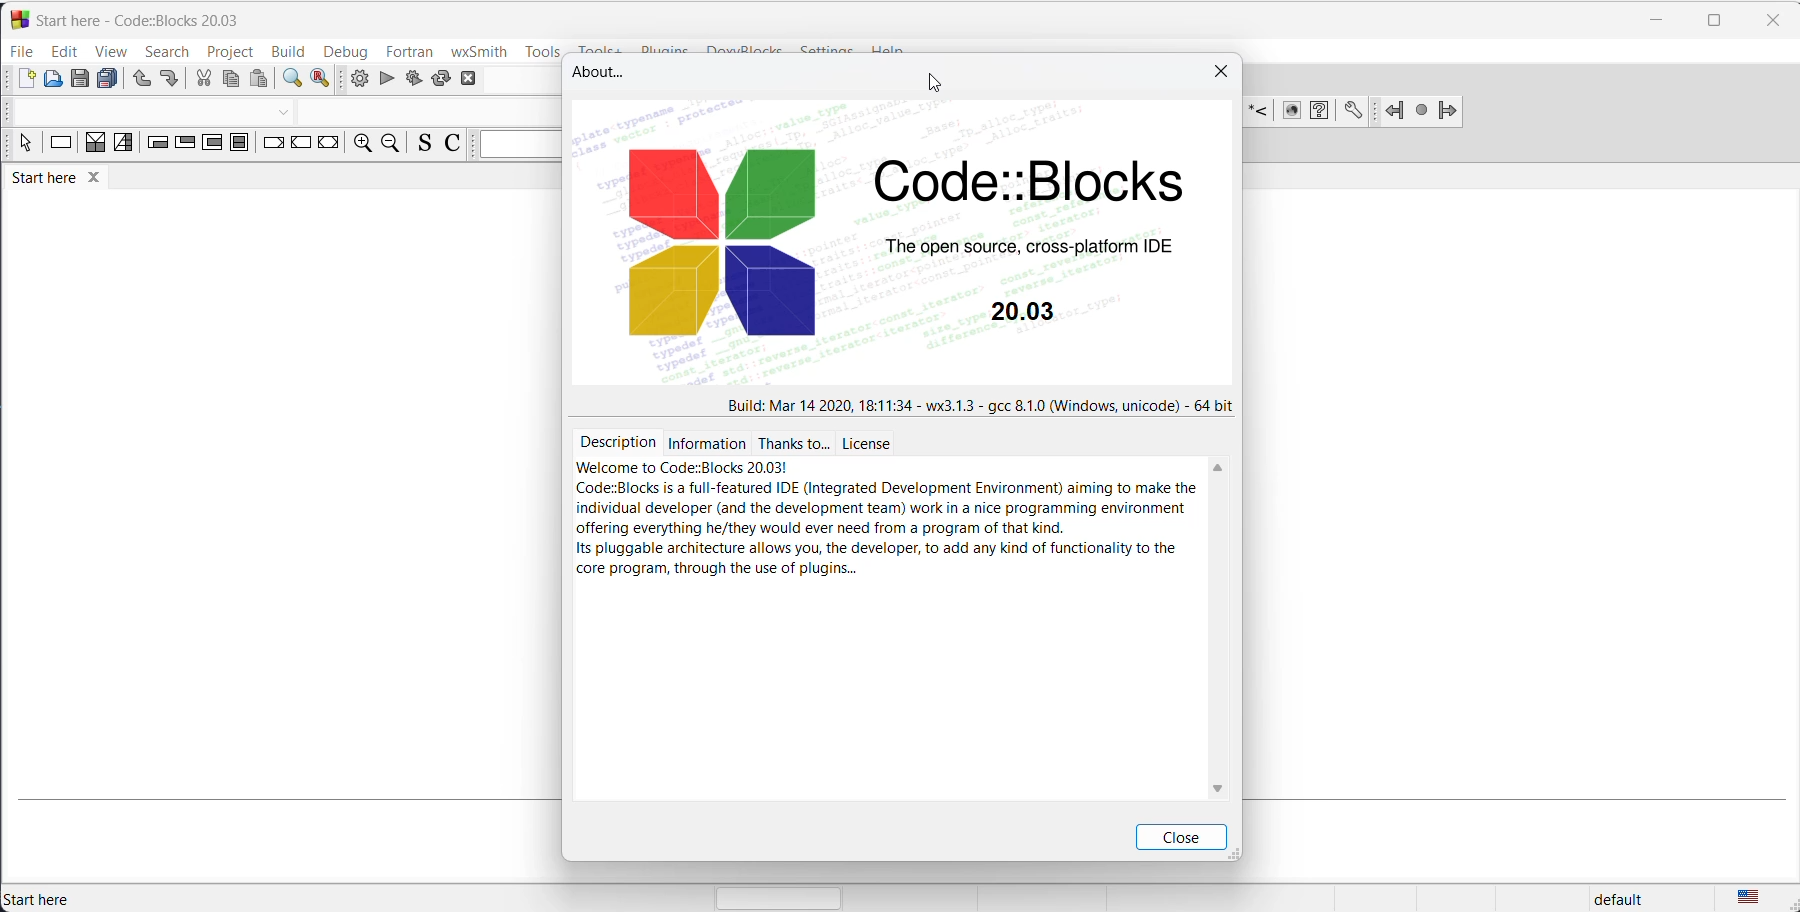 The image size is (1800, 912). What do you see at coordinates (230, 81) in the screenshot?
I see `copy` at bounding box center [230, 81].